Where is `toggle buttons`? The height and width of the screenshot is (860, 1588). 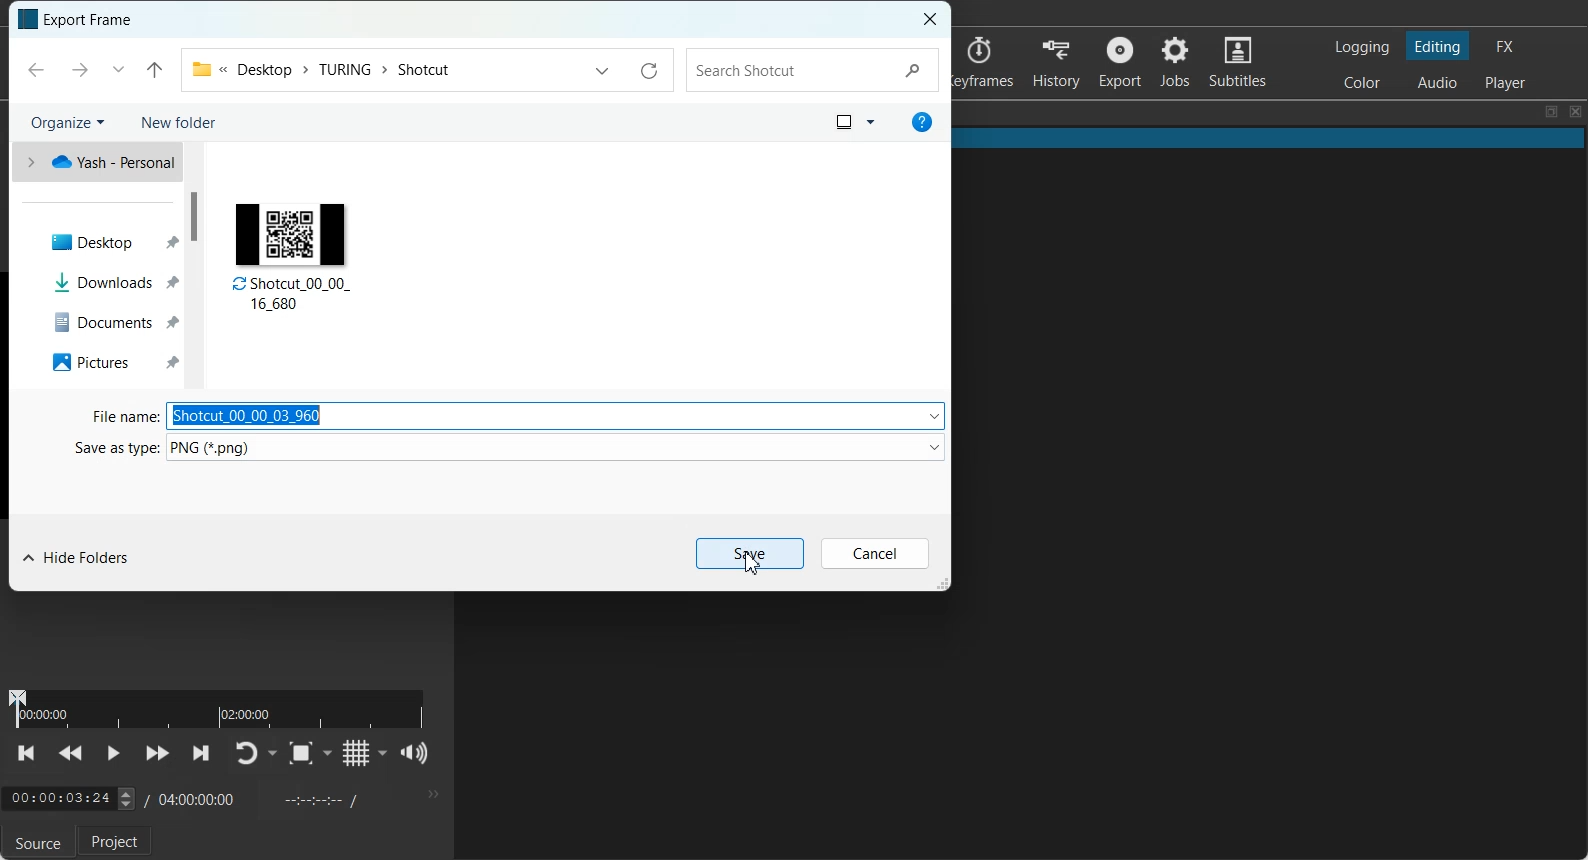 toggle buttons is located at coordinates (124, 800).